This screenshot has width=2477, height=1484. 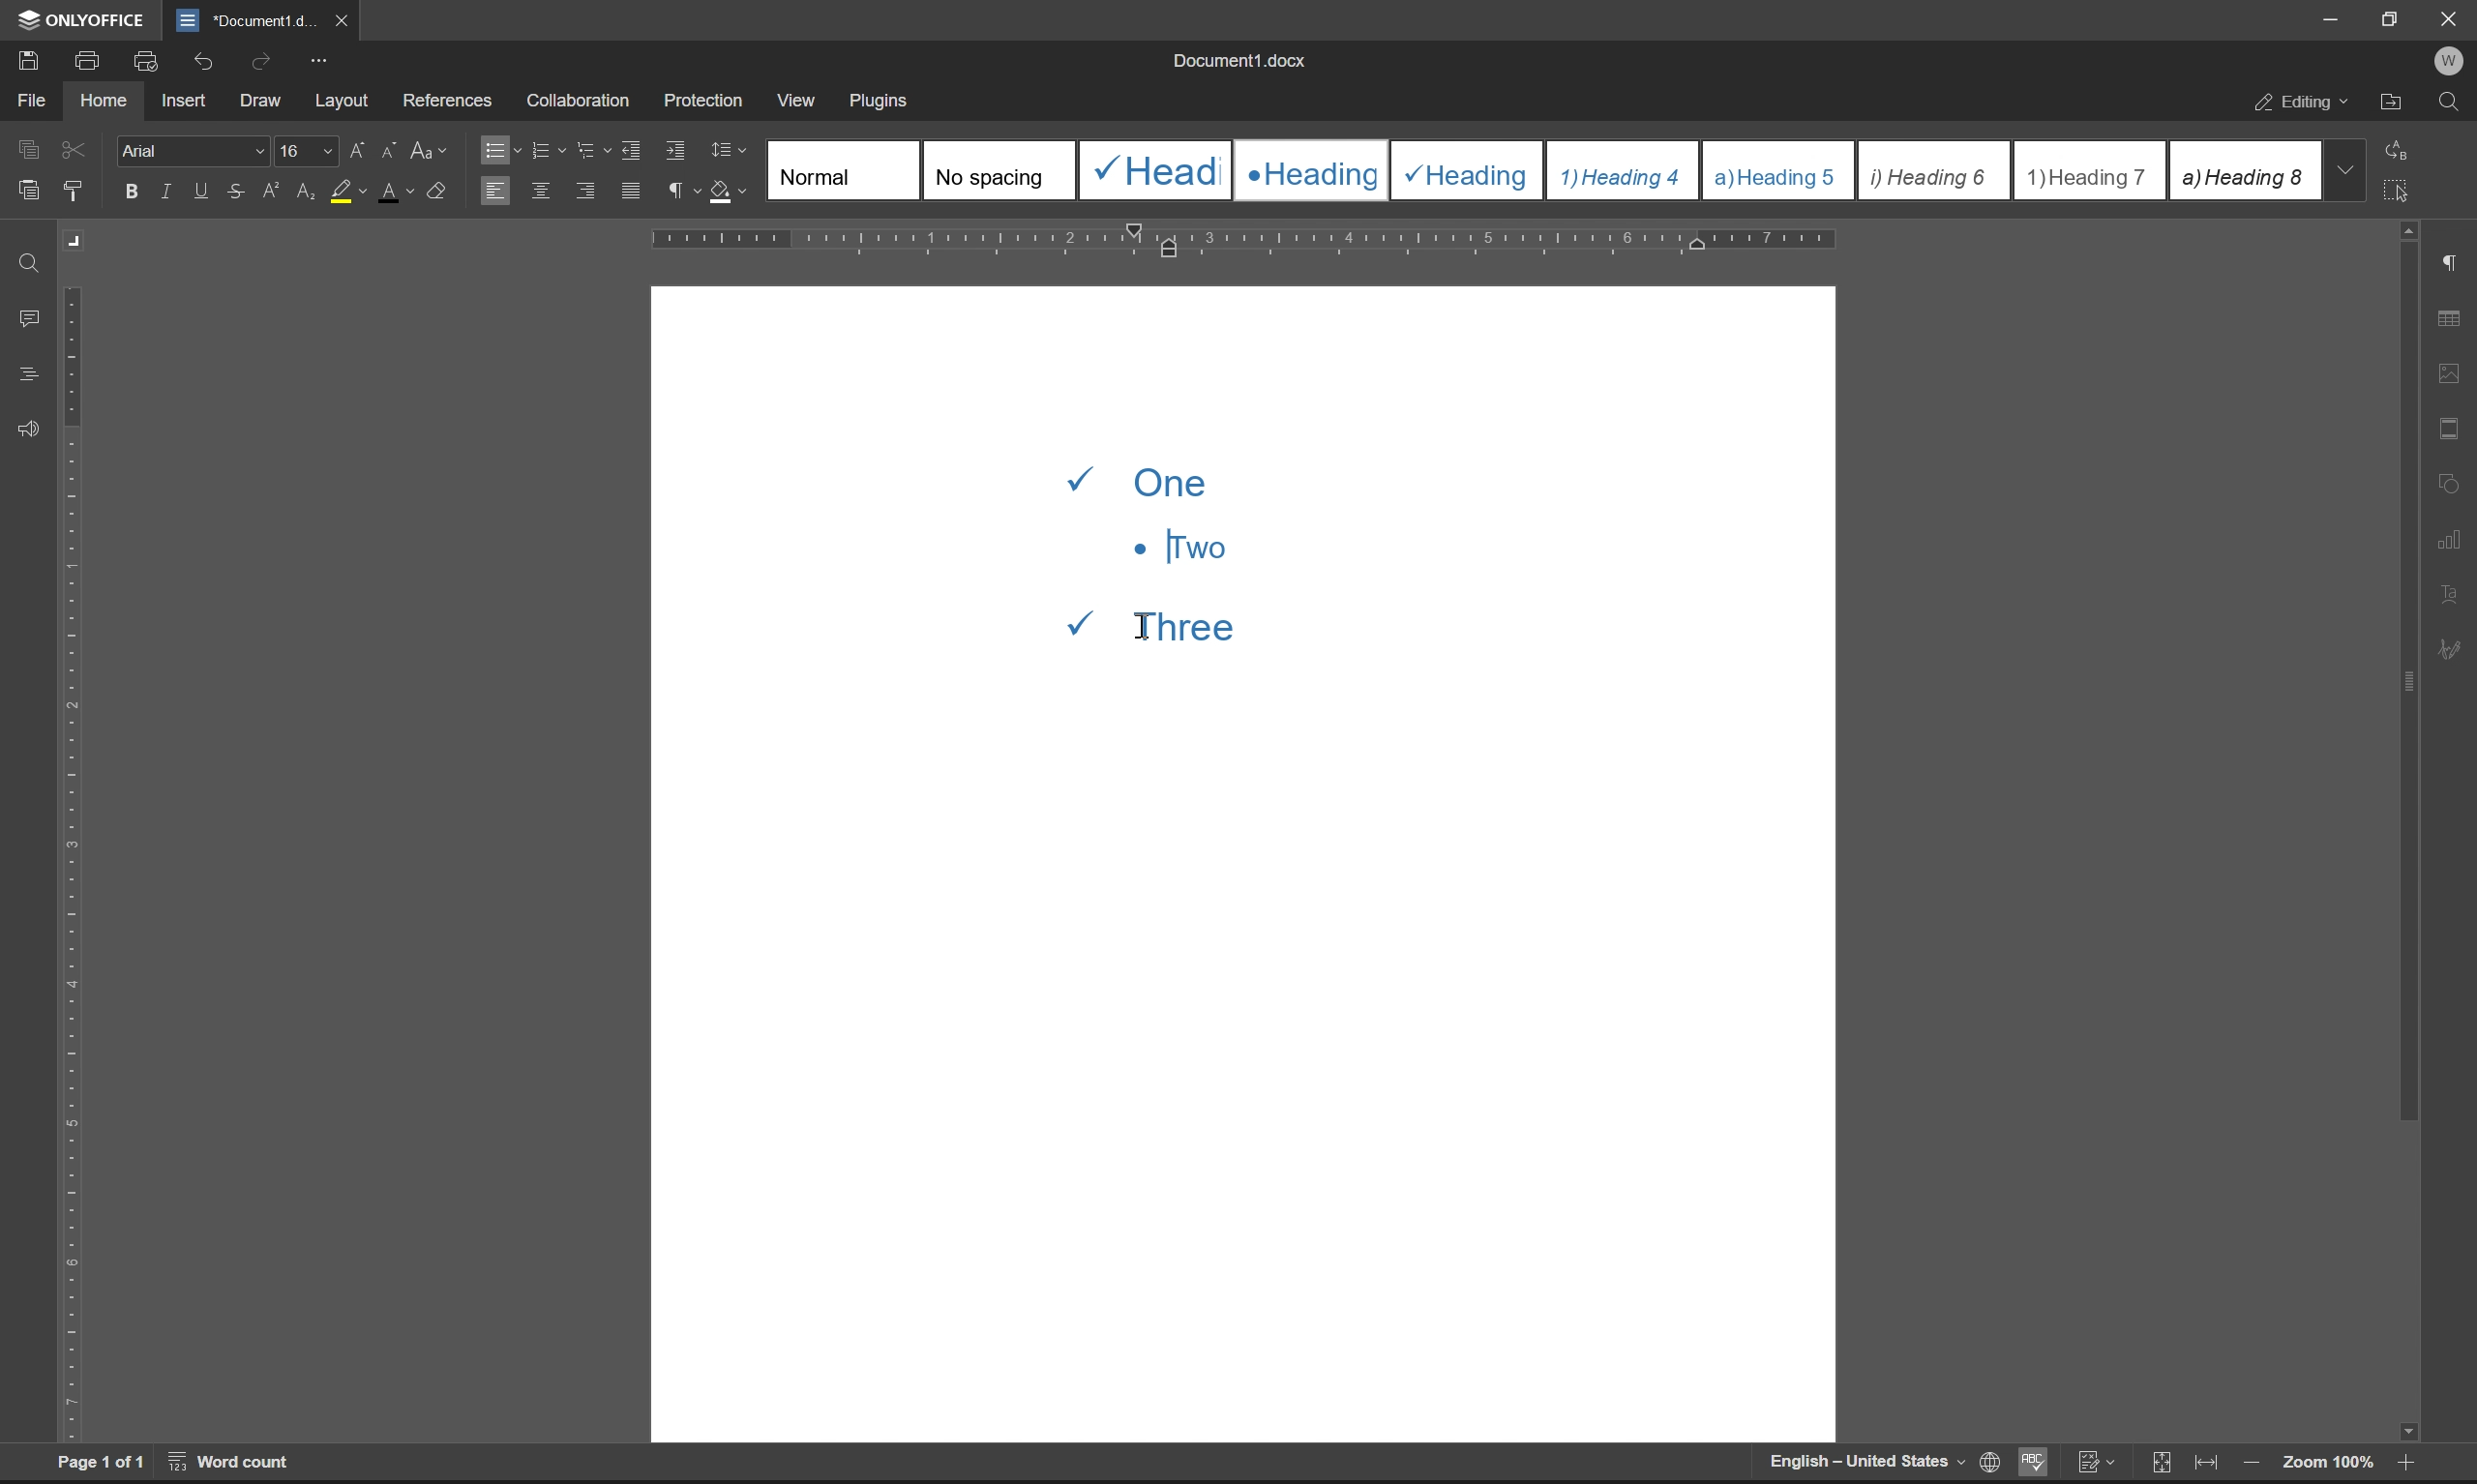 I want to click on protection, so click(x=706, y=99).